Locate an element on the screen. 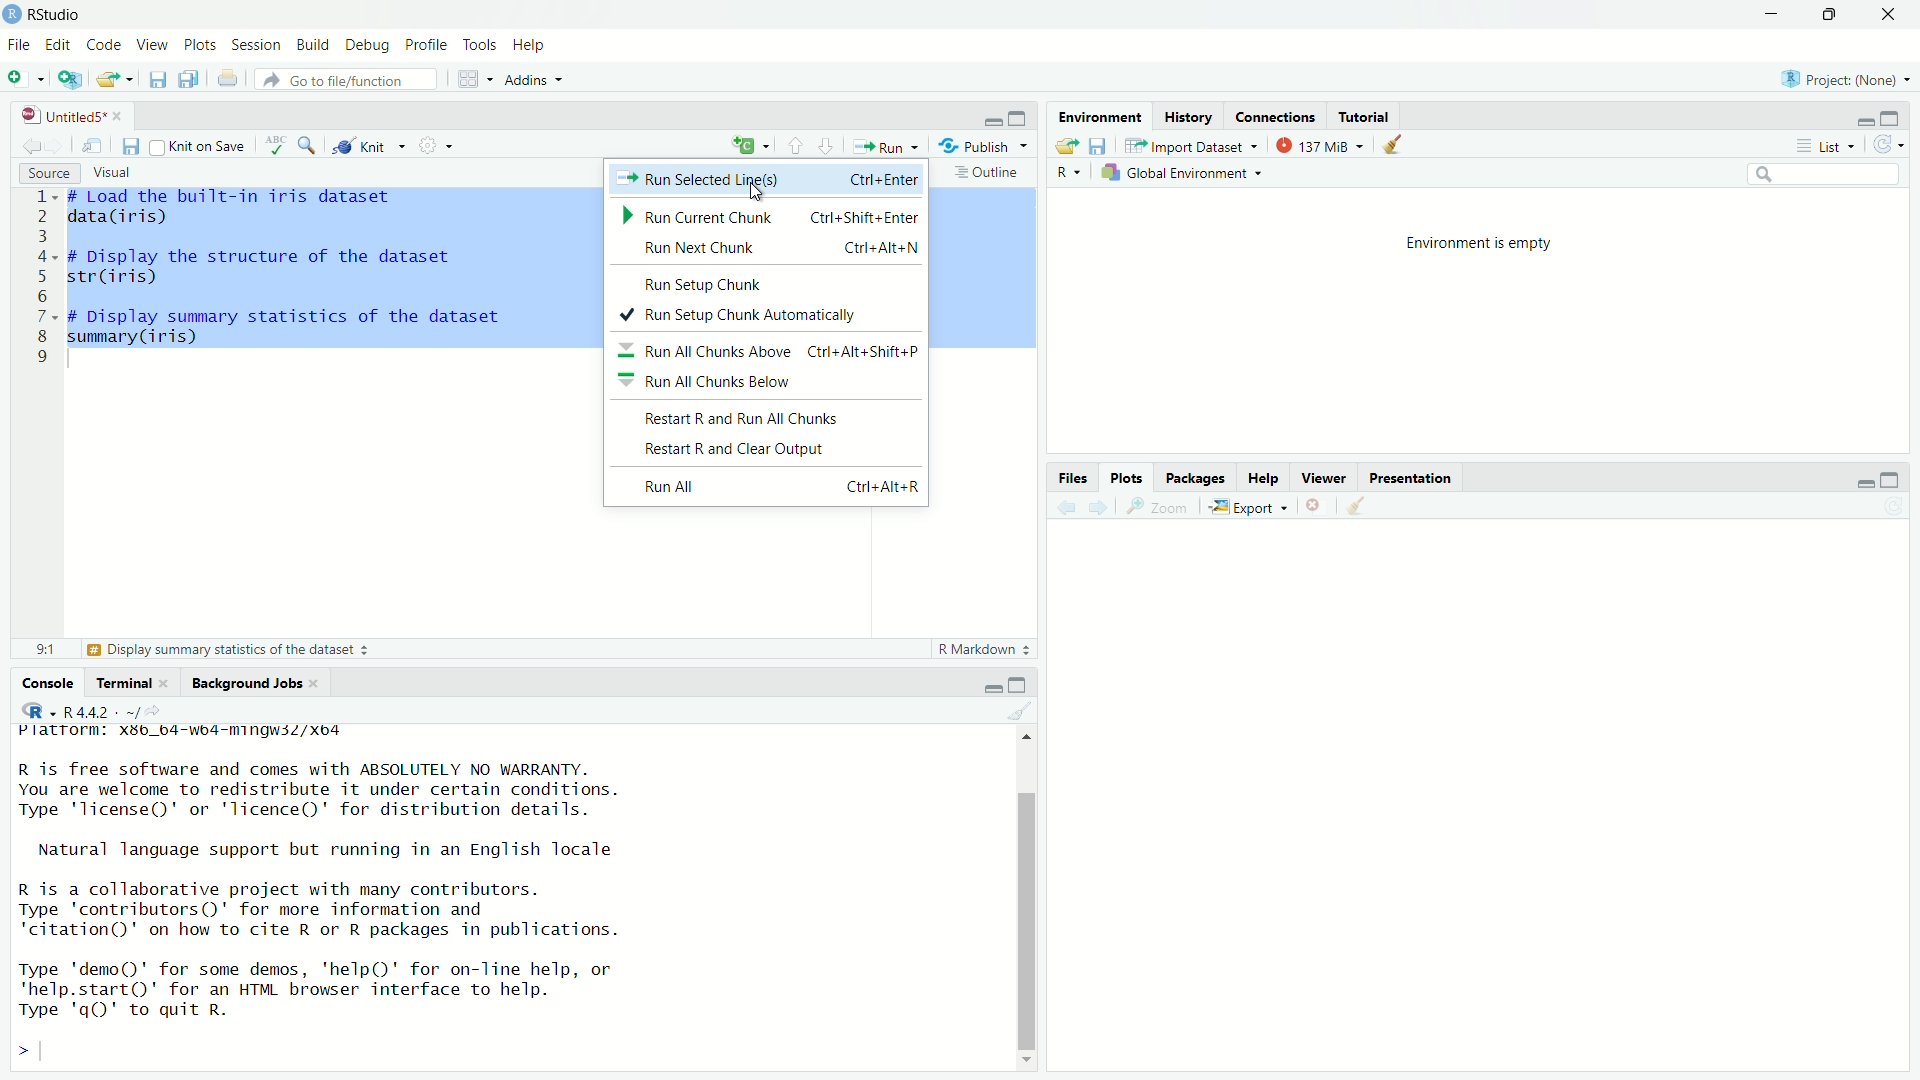 The height and width of the screenshot is (1080, 1920). New Command is located at coordinates (751, 143).